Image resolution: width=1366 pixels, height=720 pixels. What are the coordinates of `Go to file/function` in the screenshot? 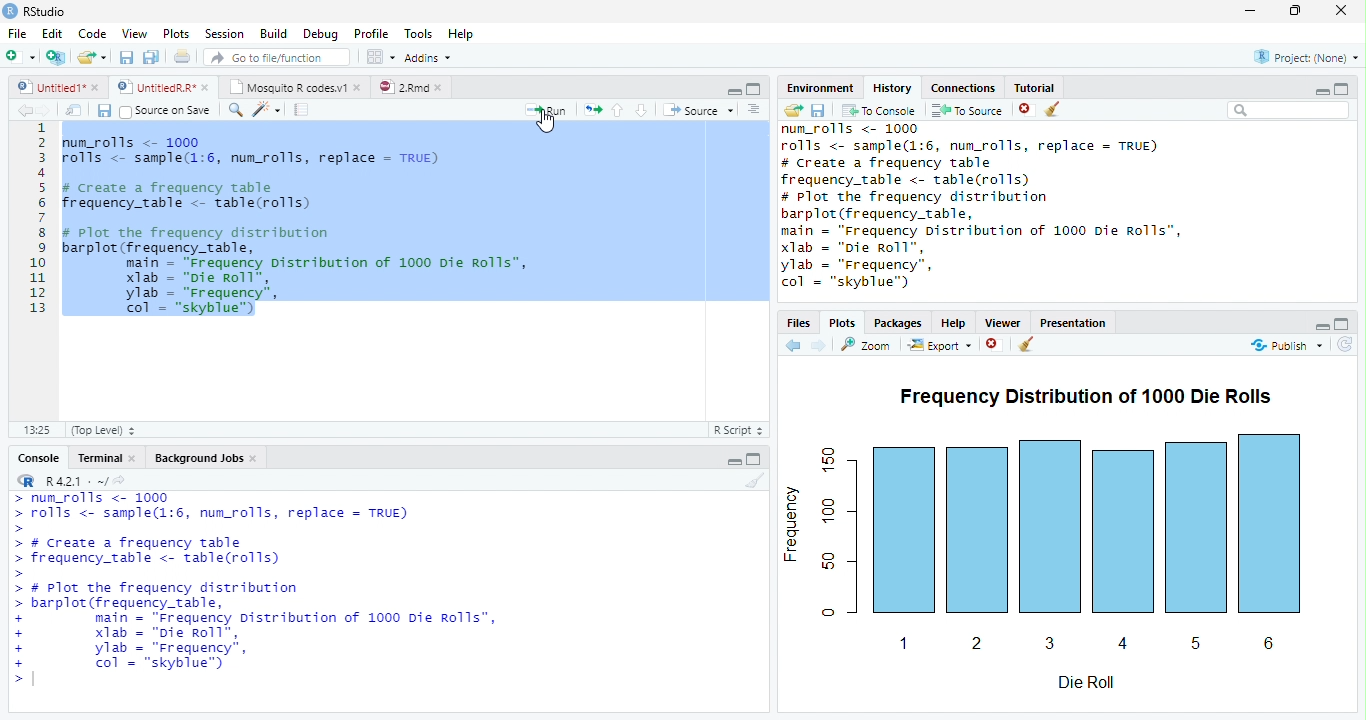 It's located at (275, 57).